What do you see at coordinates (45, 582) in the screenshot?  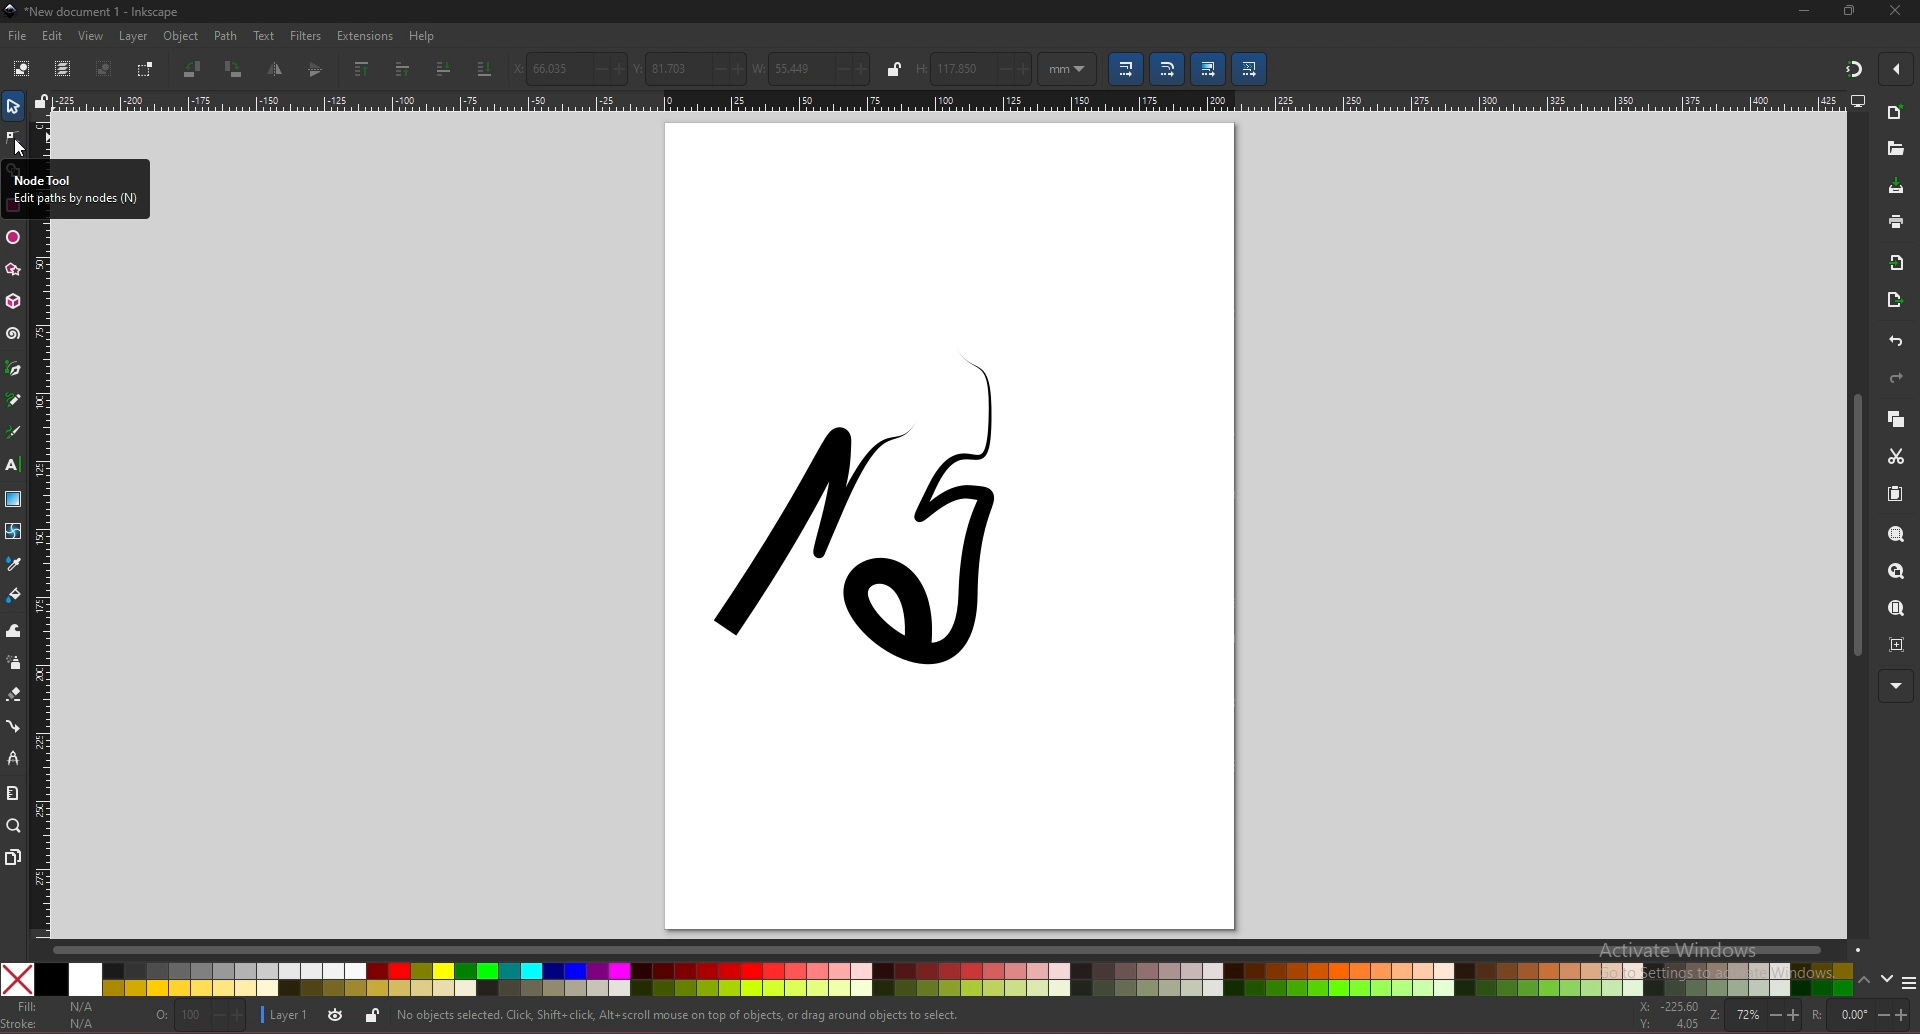 I see `vertical scale` at bounding box center [45, 582].